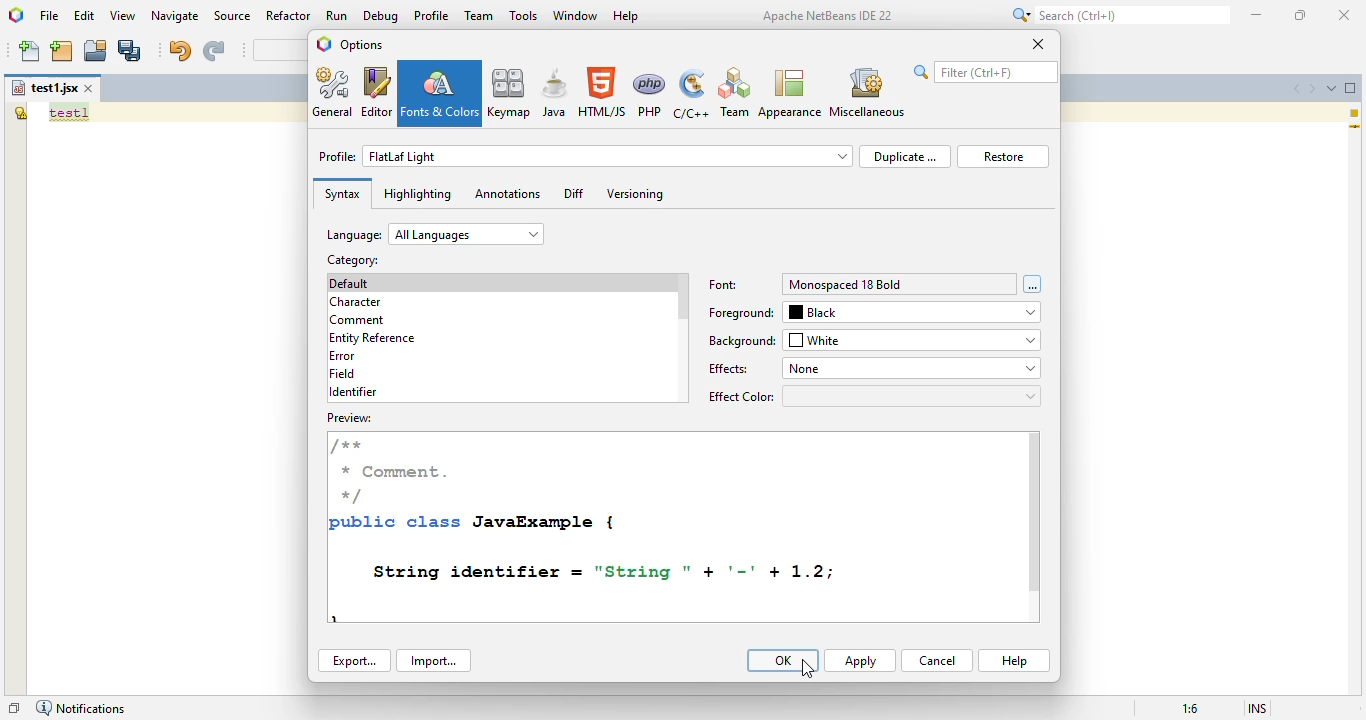  I want to click on import, so click(435, 661).